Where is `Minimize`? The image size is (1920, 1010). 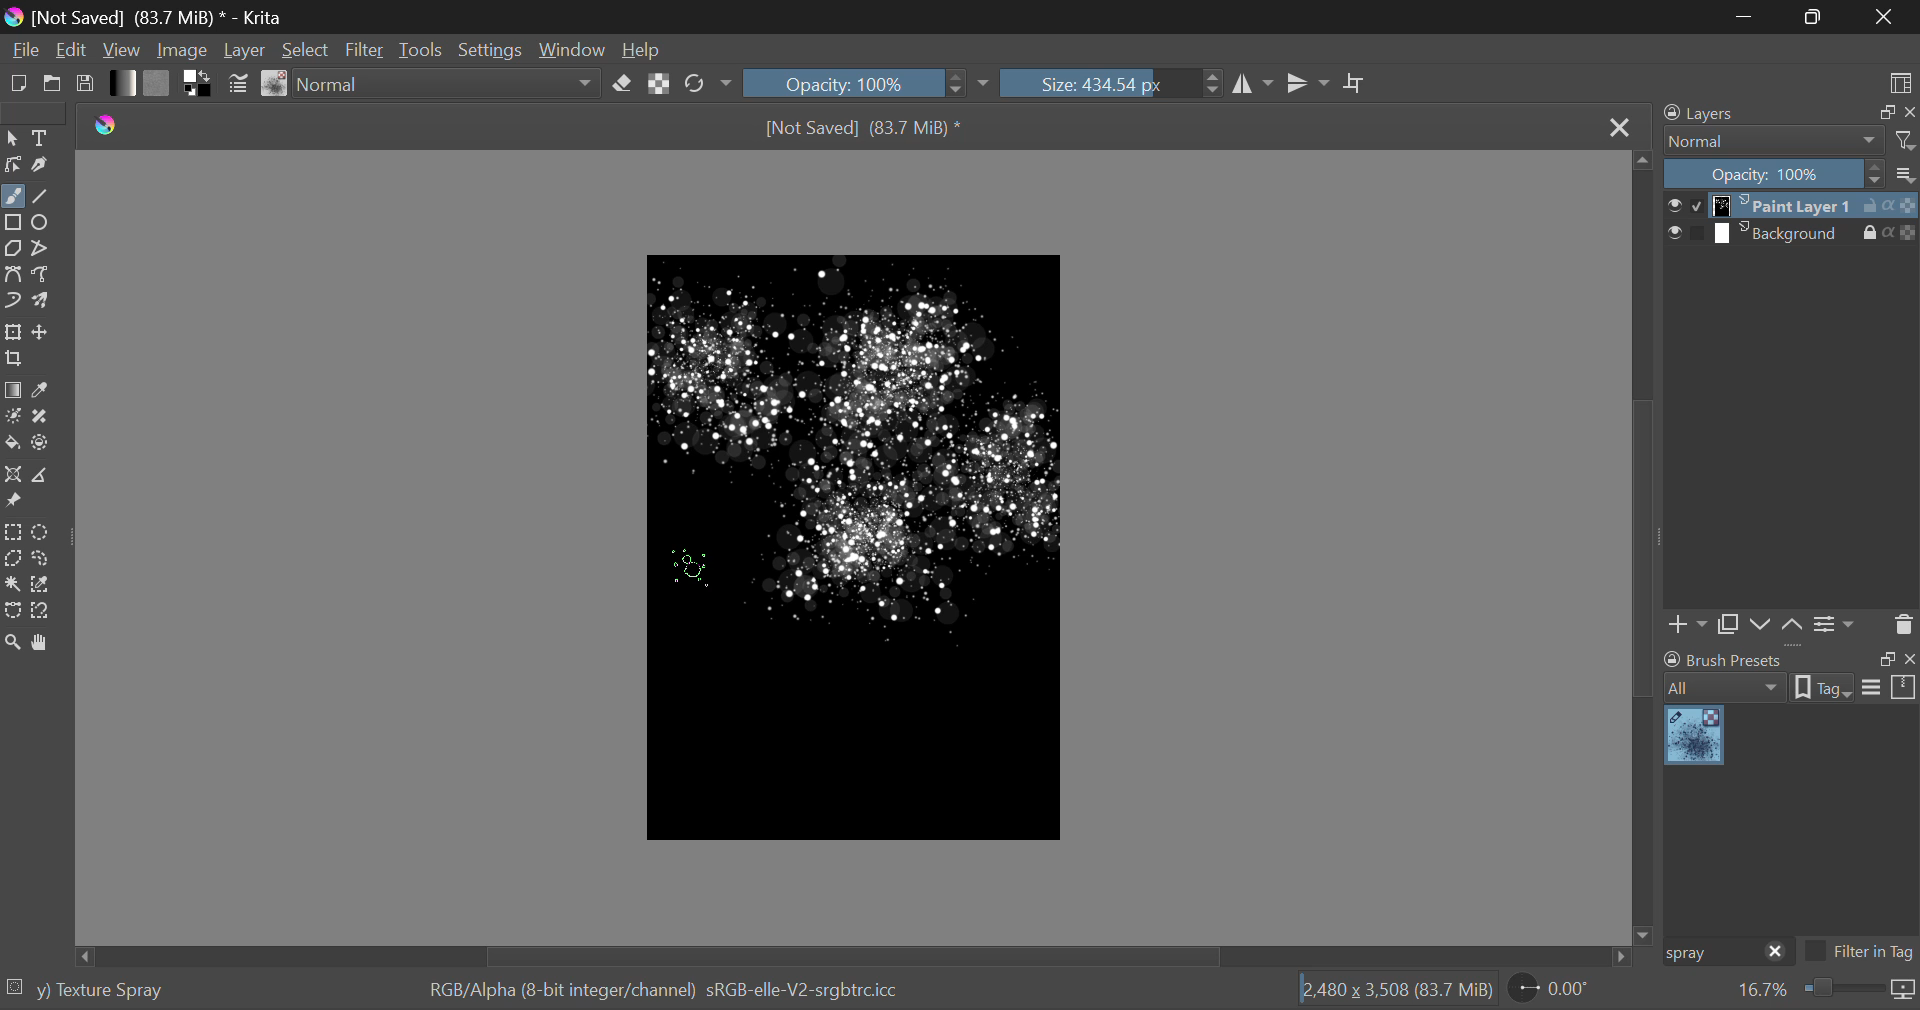
Minimize is located at coordinates (1817, 15).